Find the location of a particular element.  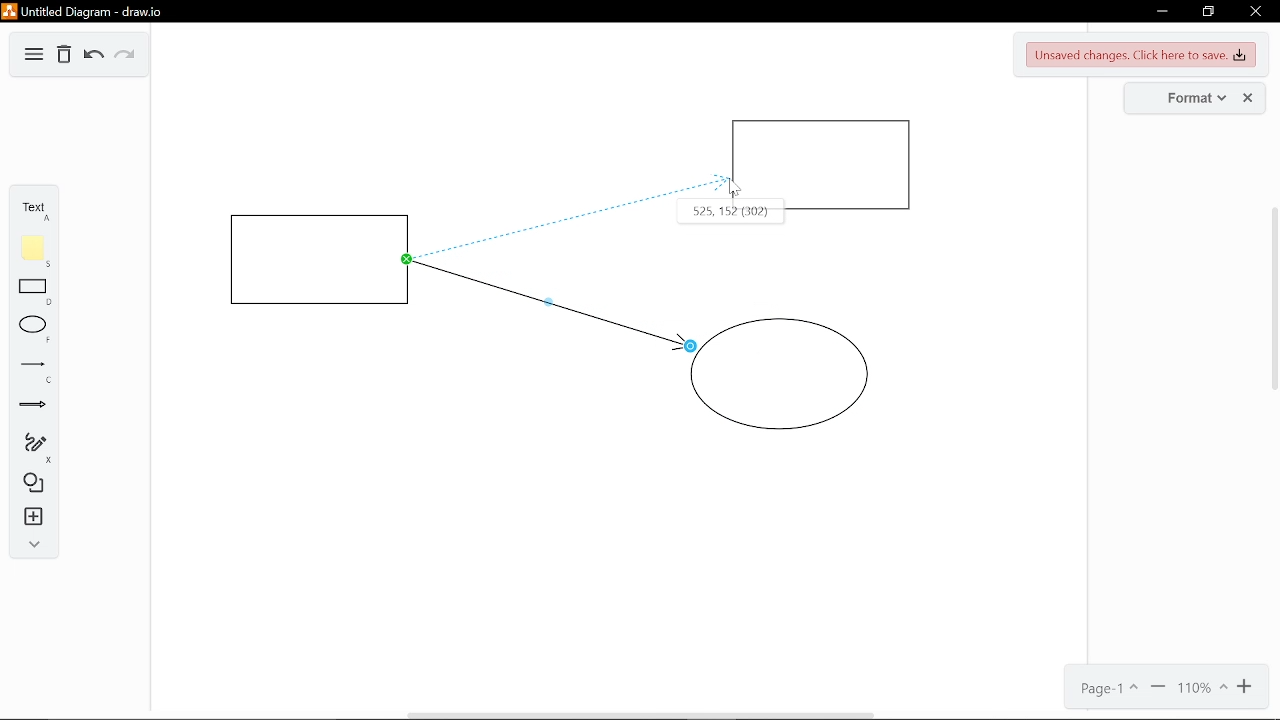

Close format is located at coordinates (1250, 98).